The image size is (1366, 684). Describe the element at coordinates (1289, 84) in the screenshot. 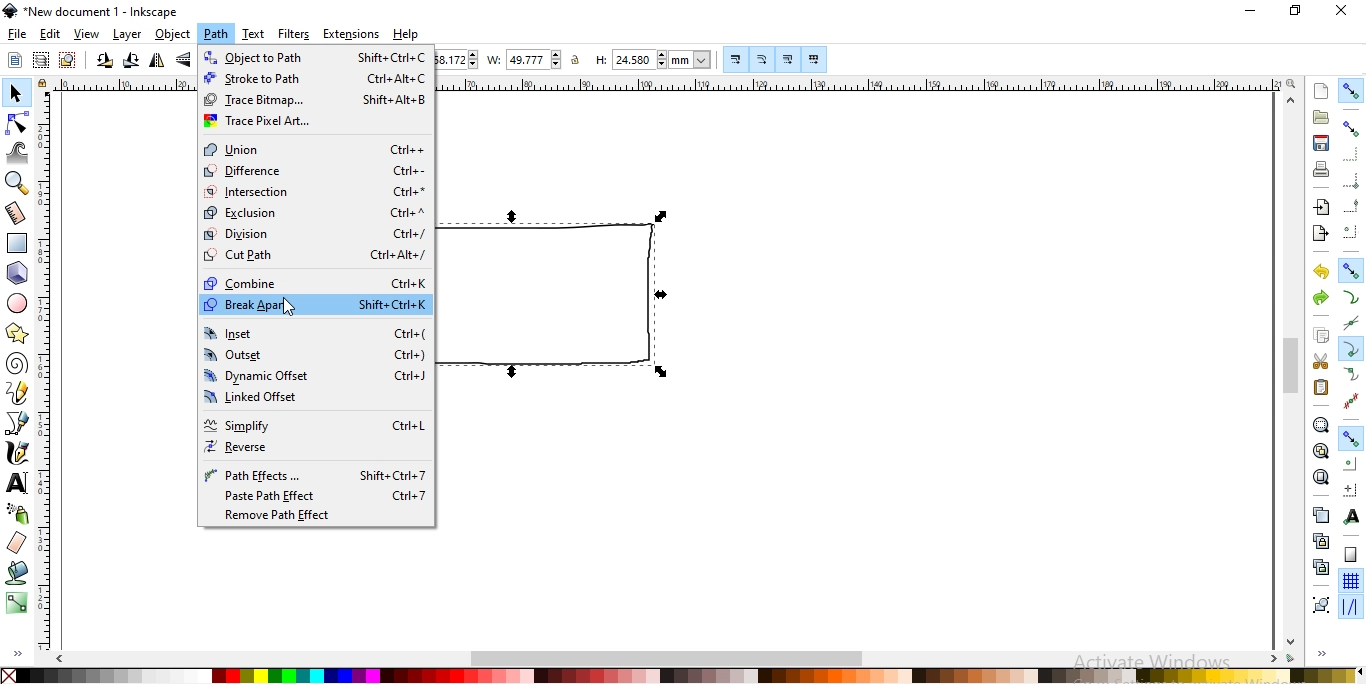

I see `zoom` at that location.